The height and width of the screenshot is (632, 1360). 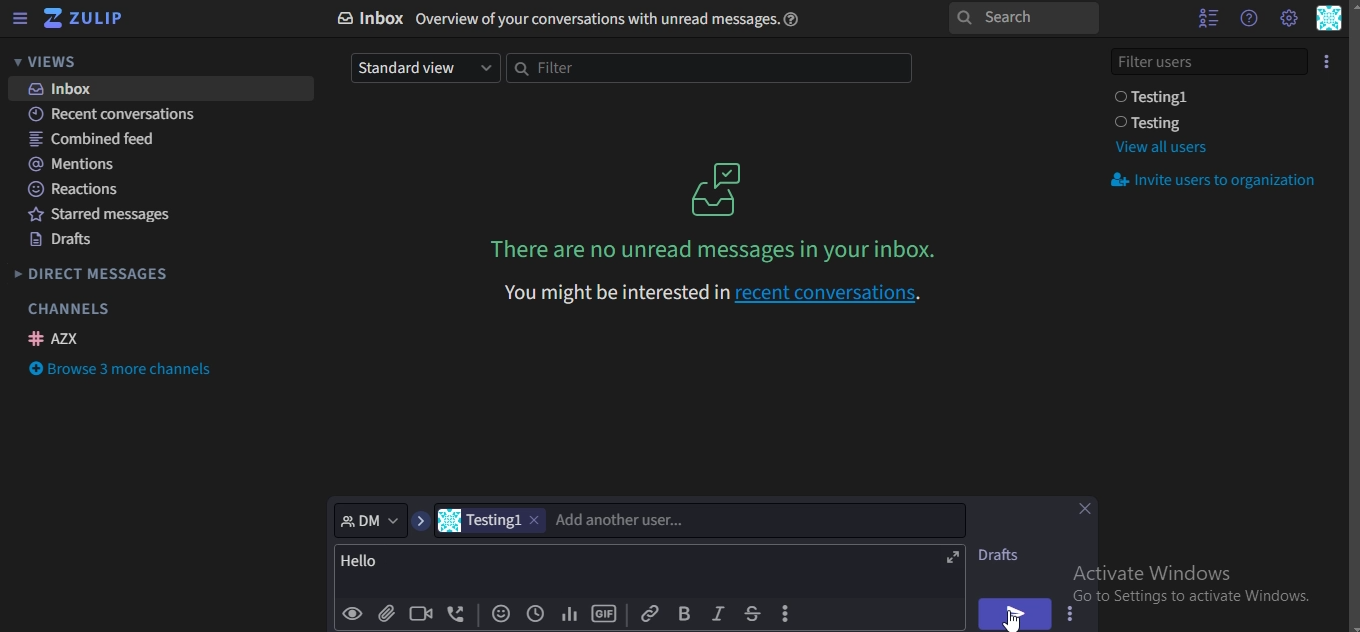 I want to click on link, so click(x=649, y=612).